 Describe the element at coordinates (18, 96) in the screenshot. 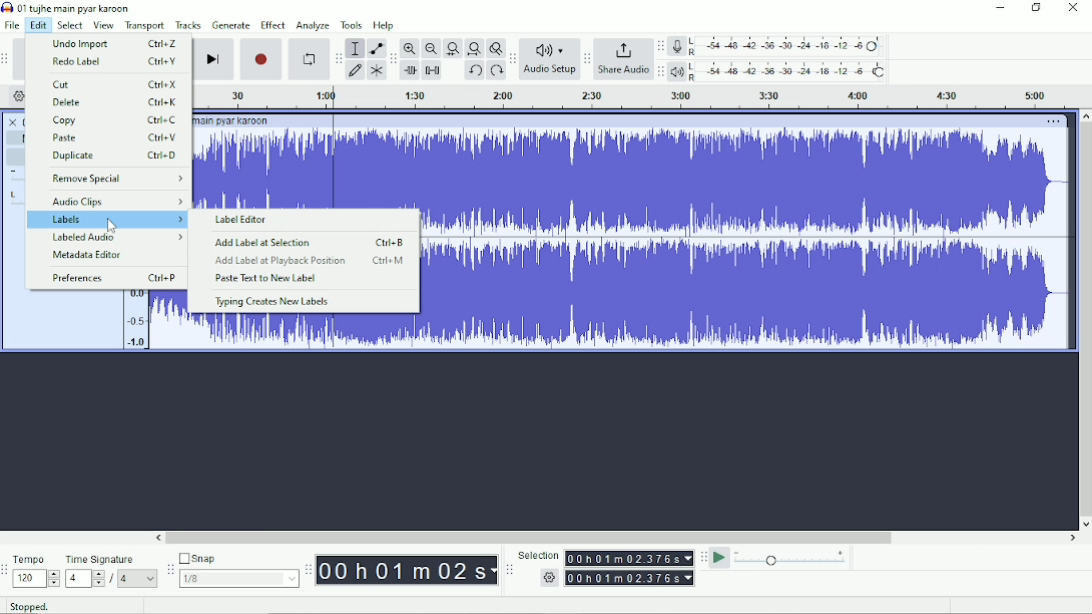

I see `Timeline options` at that location.